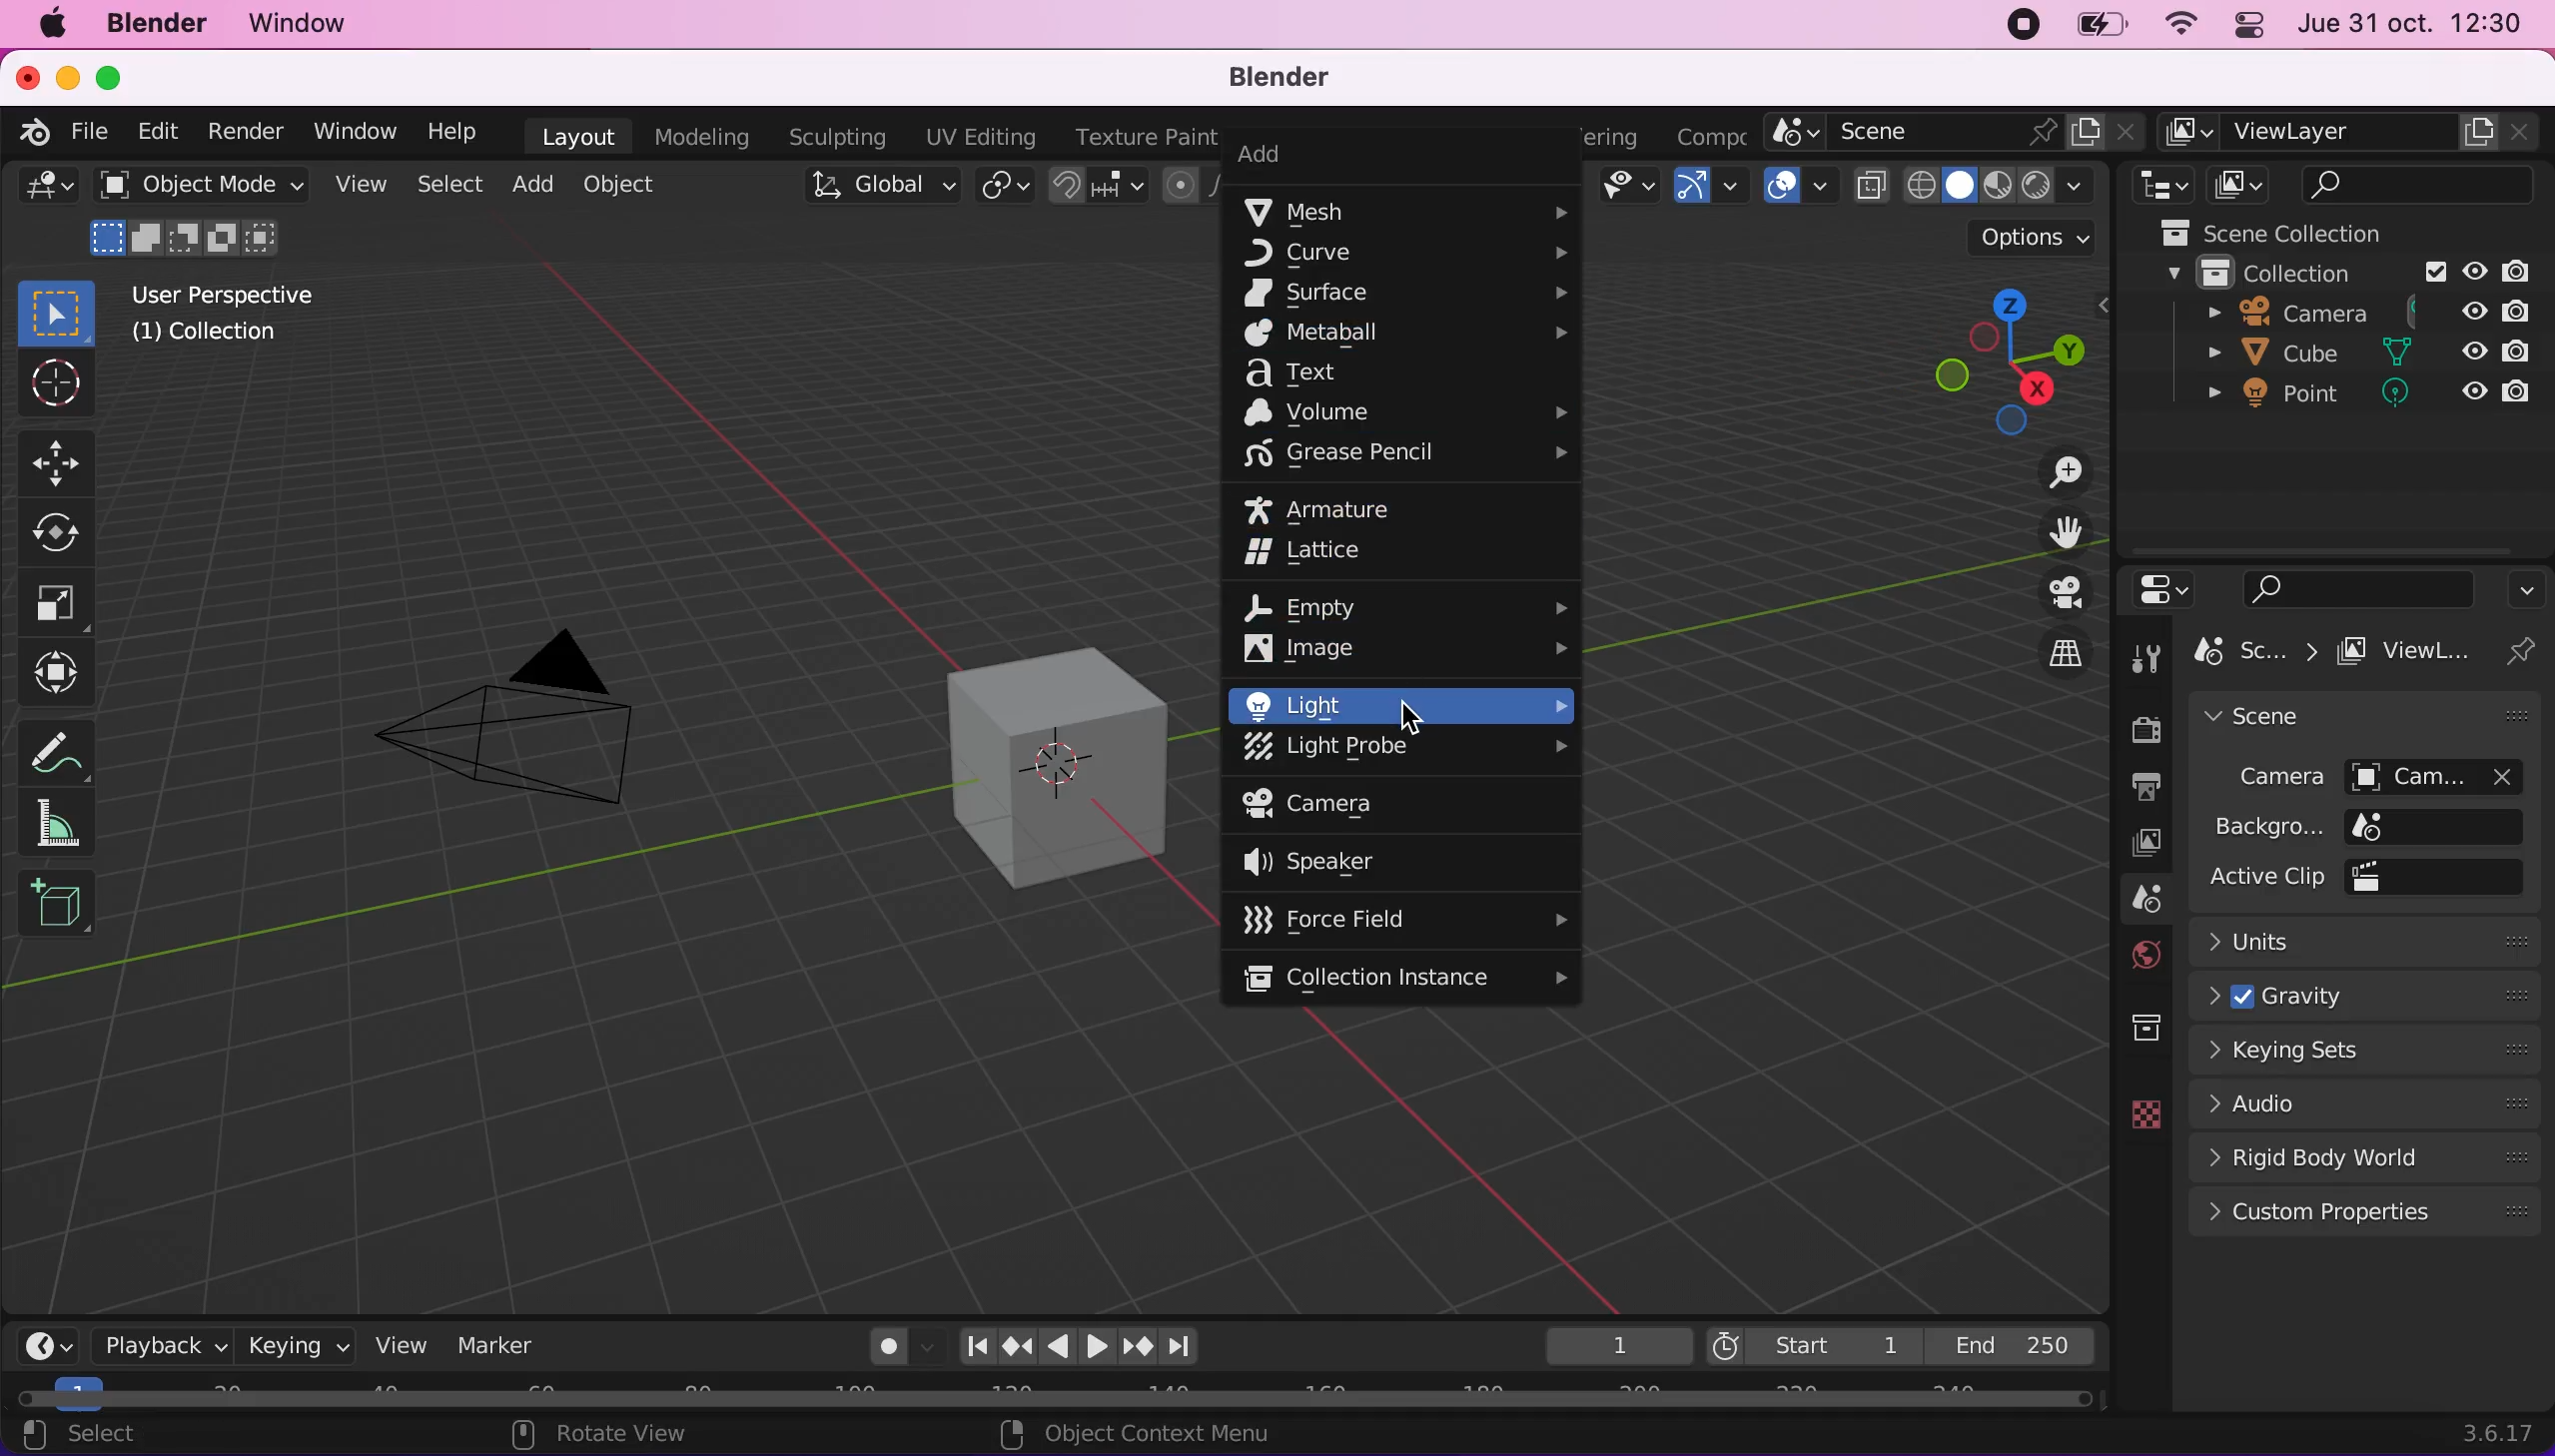  What do you see at coordinates (1800, 191) in the screenshot?
I see `overlays` at bounding box center [1800, 191].